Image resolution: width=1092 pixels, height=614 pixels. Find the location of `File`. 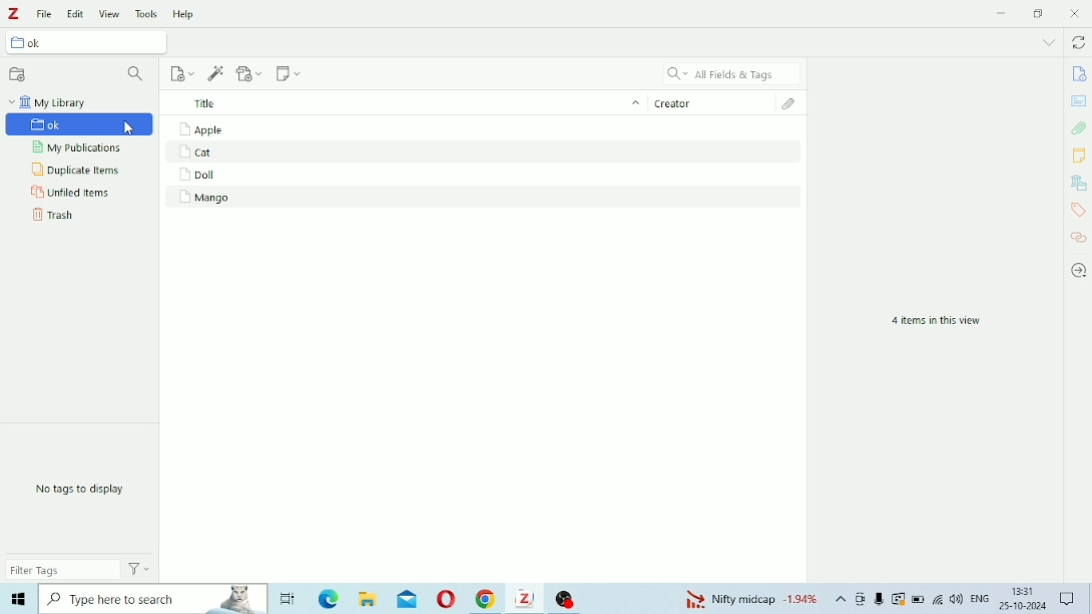

File is located at coordinates (45, 14).